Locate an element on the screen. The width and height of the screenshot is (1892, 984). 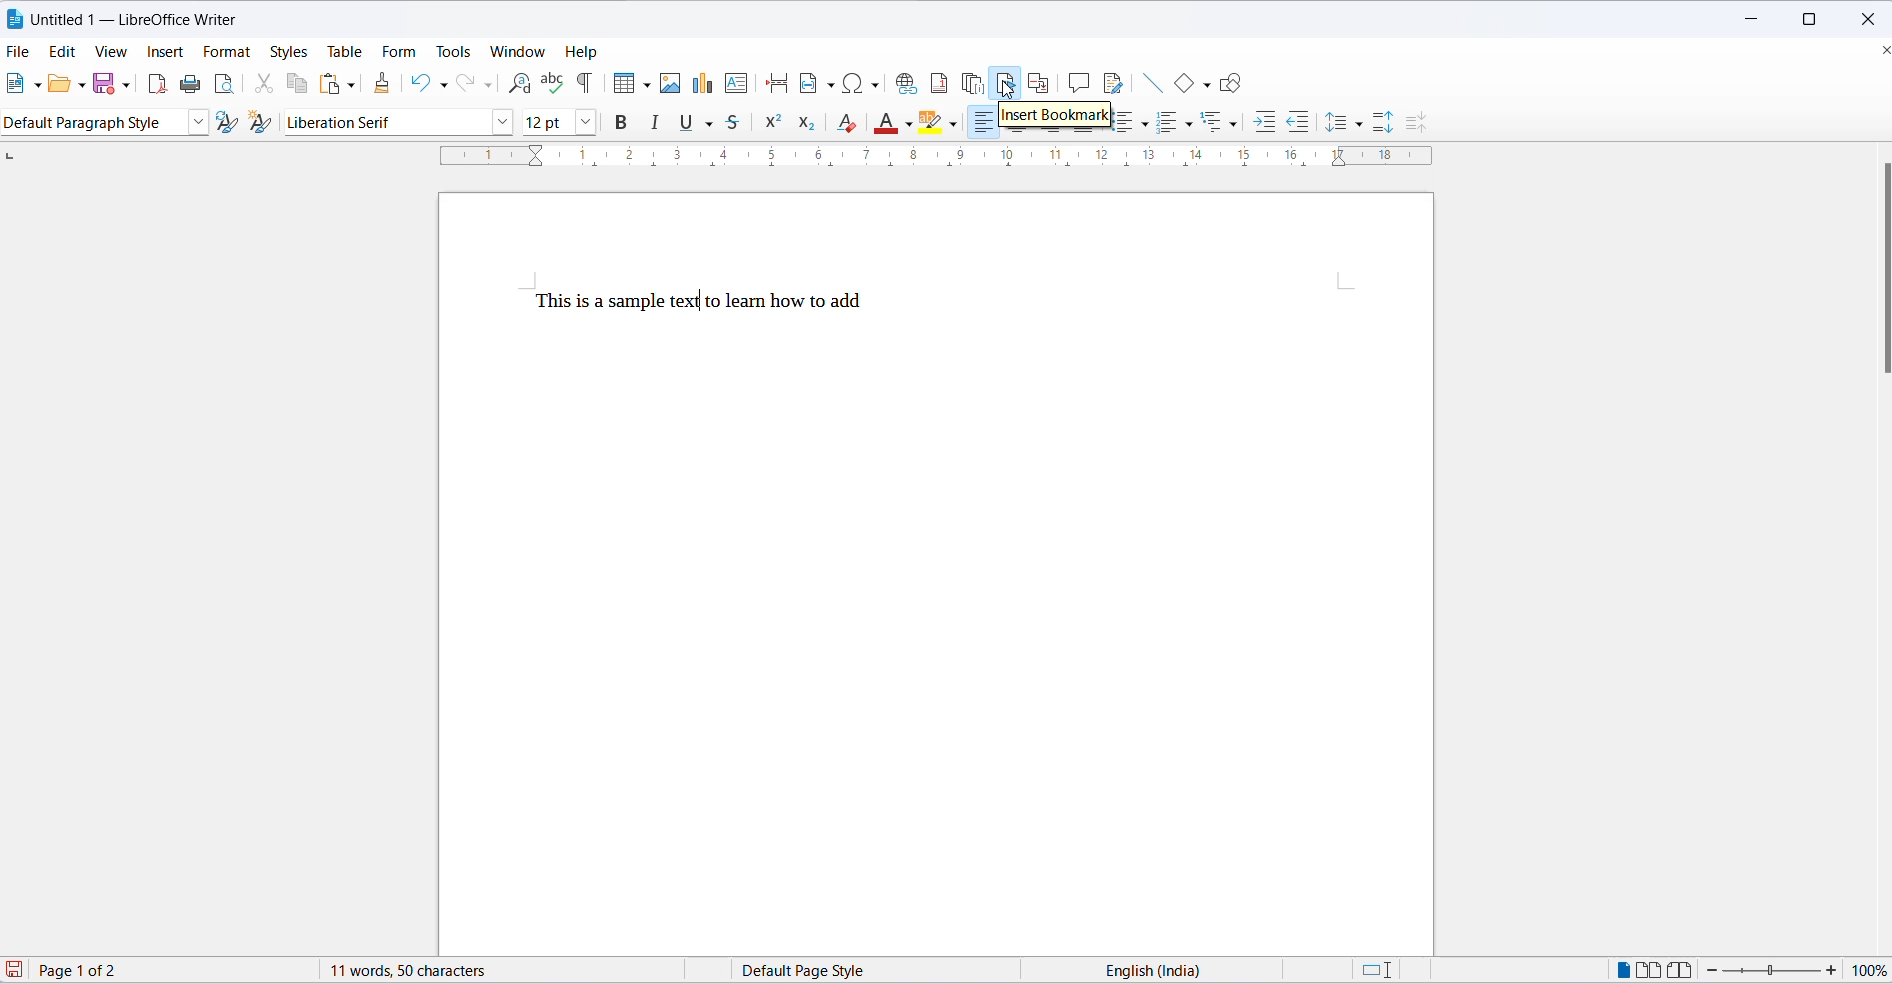
cut is located at coordinates (269, 84).